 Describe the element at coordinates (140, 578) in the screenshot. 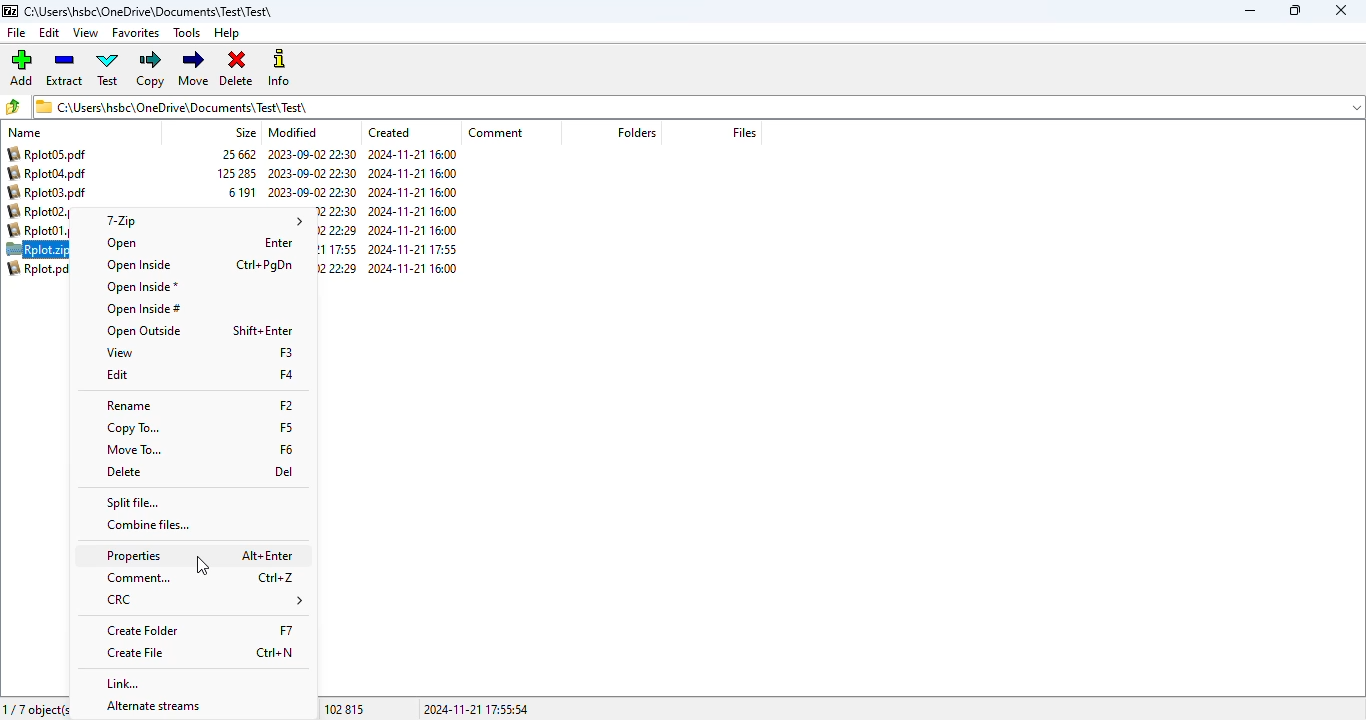

I see `comment` at that location.